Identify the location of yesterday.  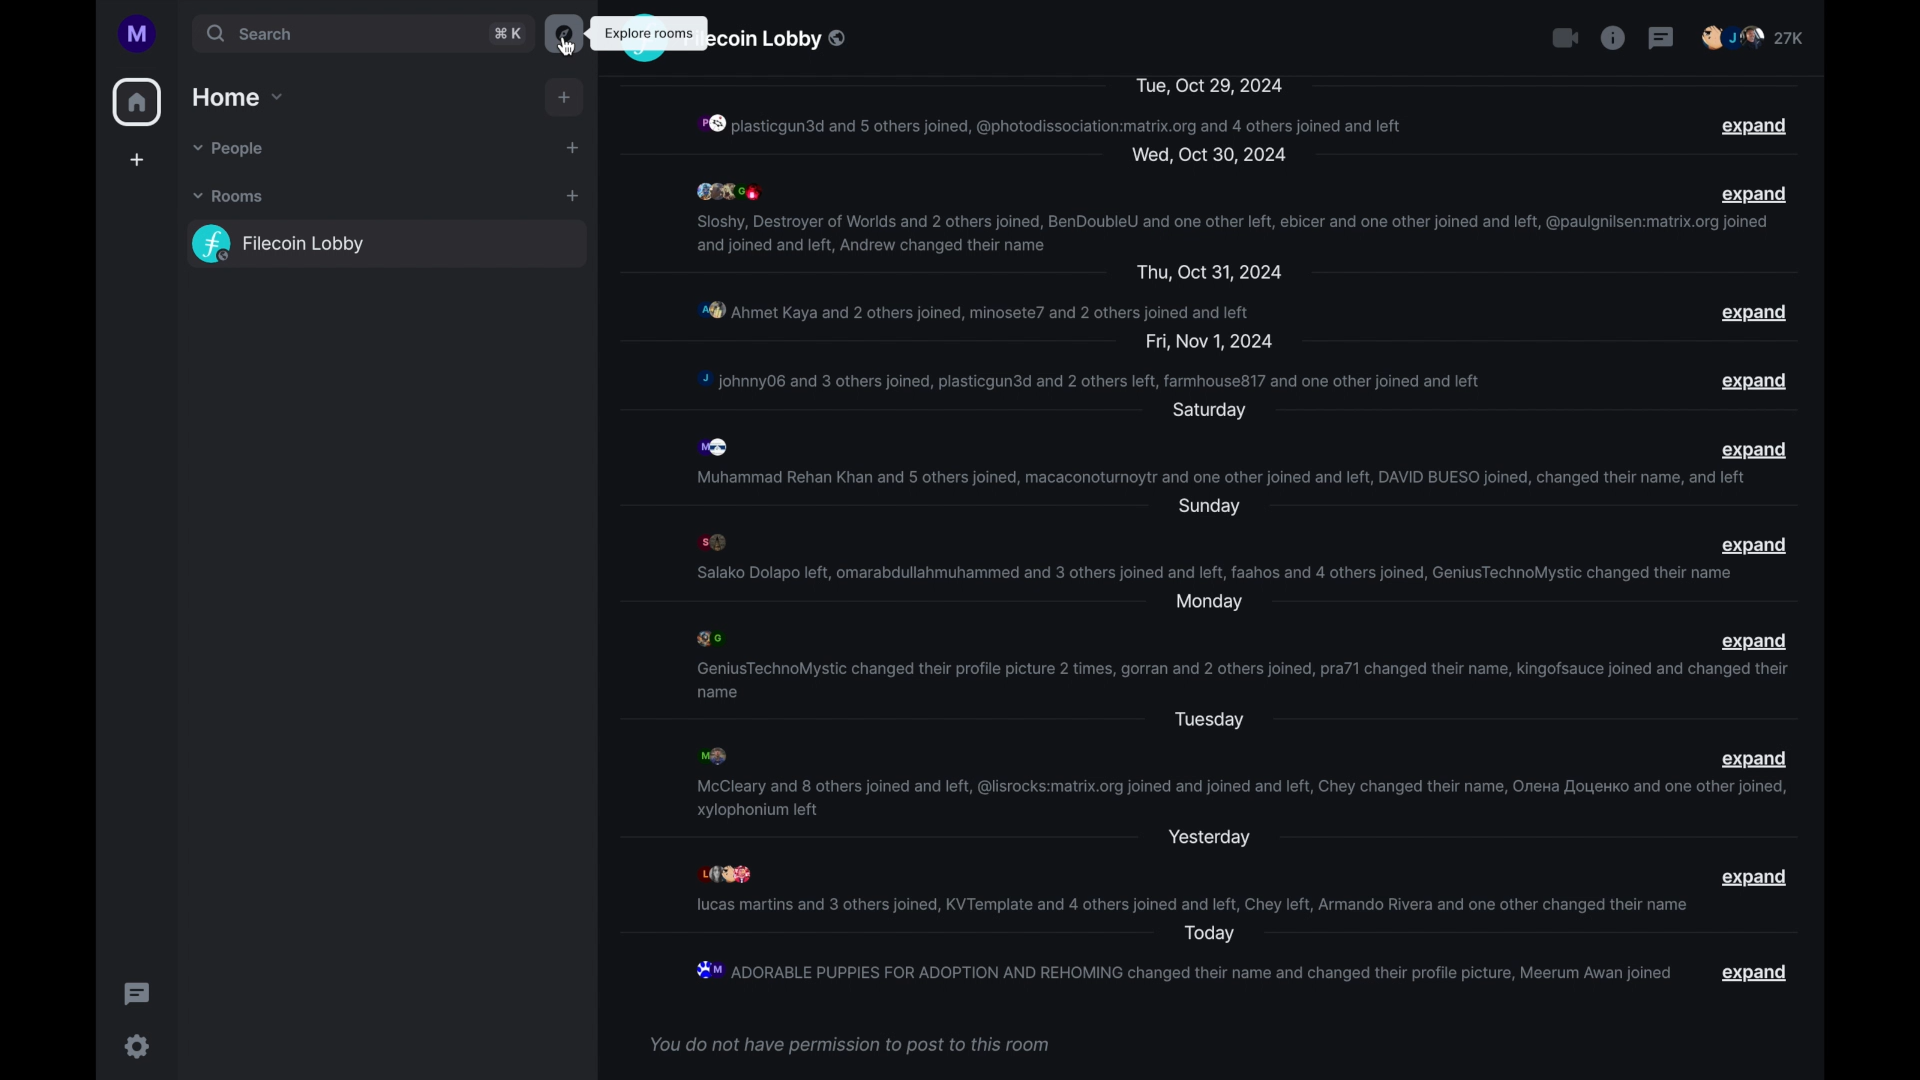
(1209, 839).